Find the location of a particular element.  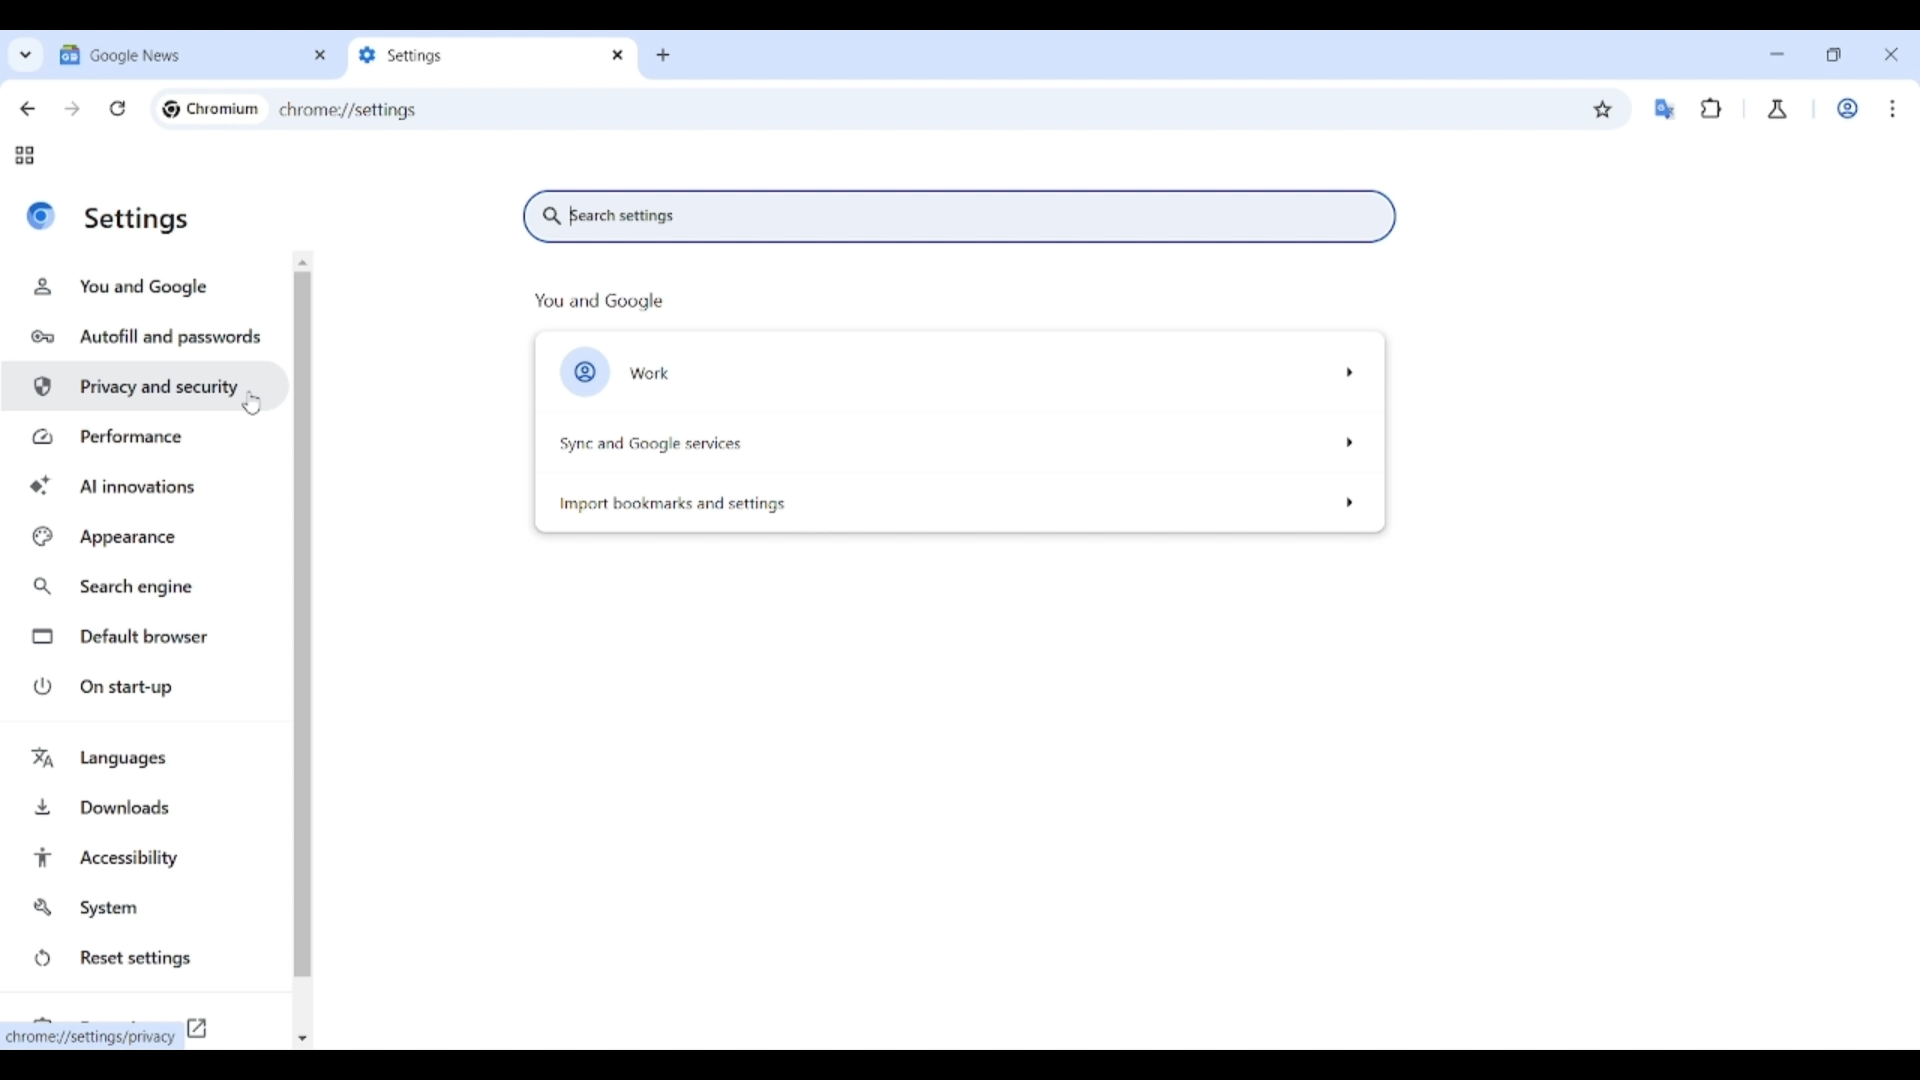

Search settings is located at coordinates (958, 217).